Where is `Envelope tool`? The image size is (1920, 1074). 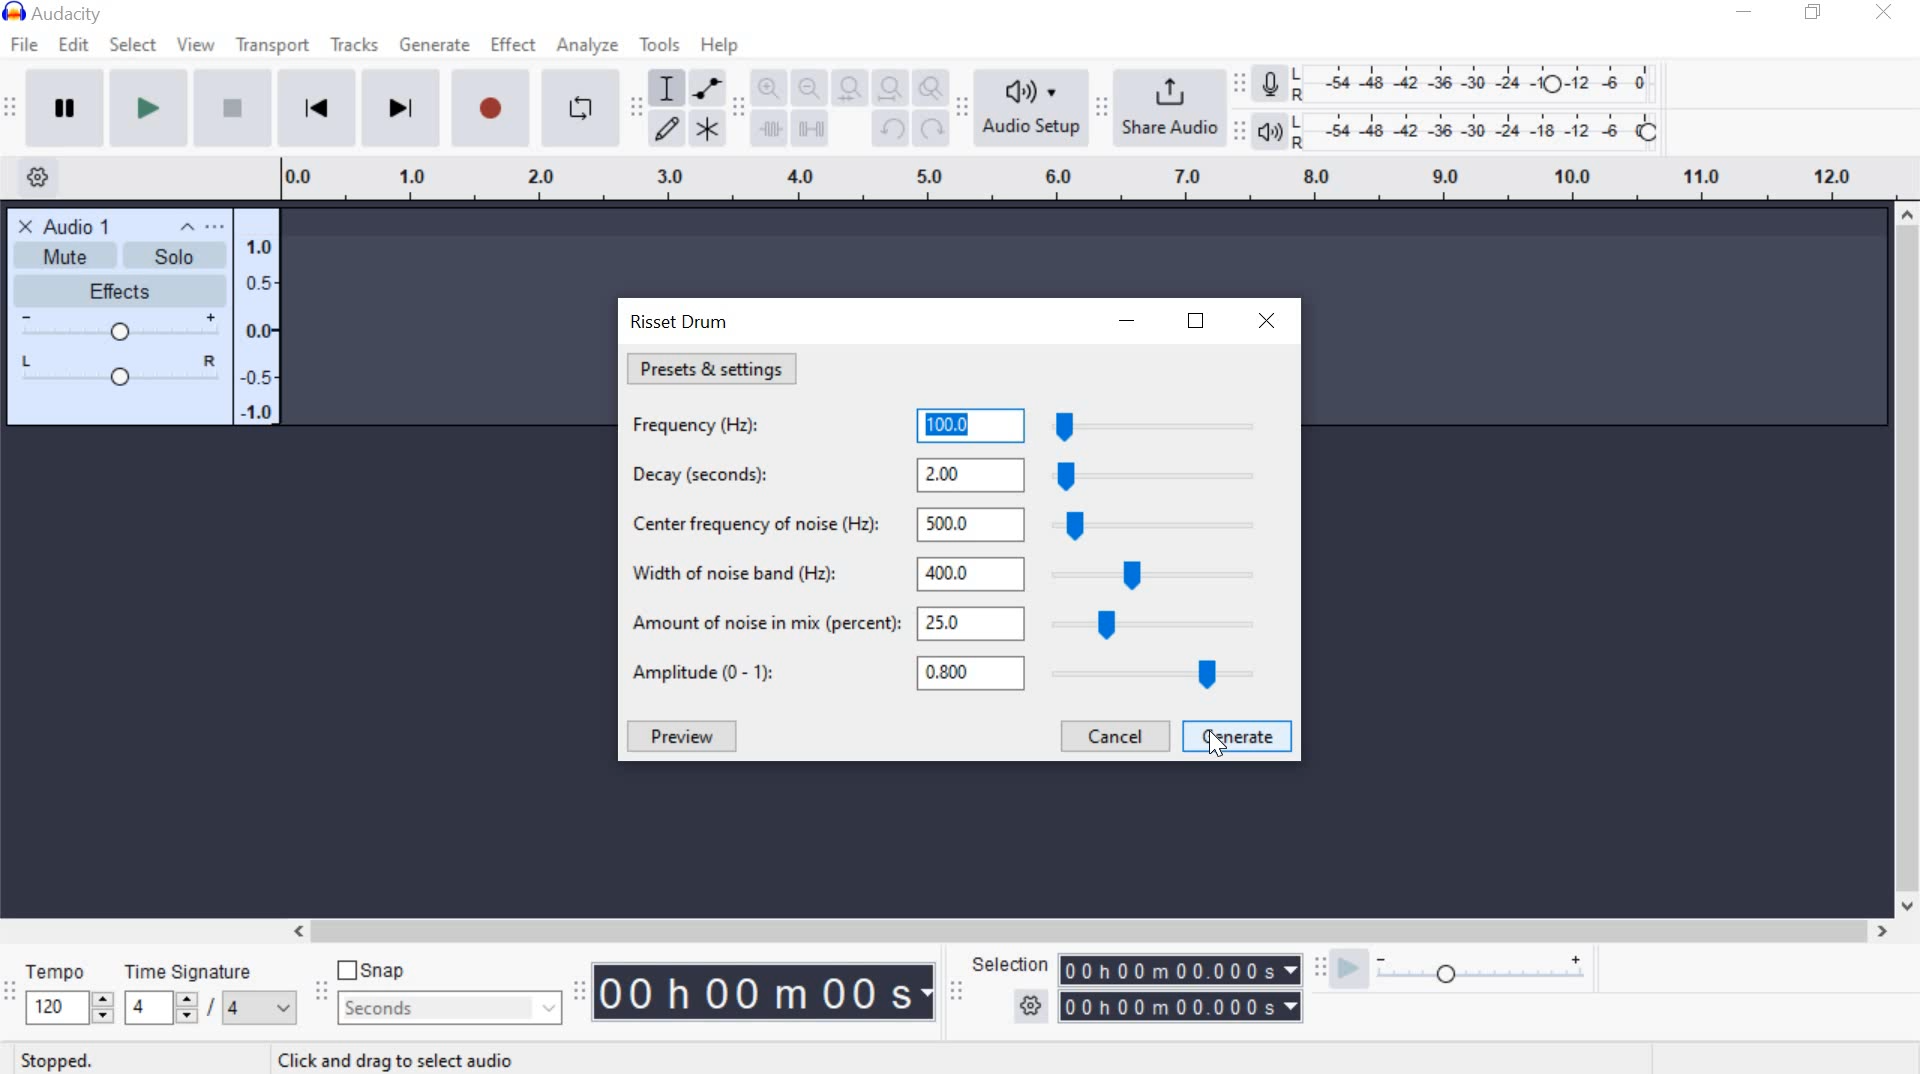
Envelope tool is located at coordinates (704, 88).